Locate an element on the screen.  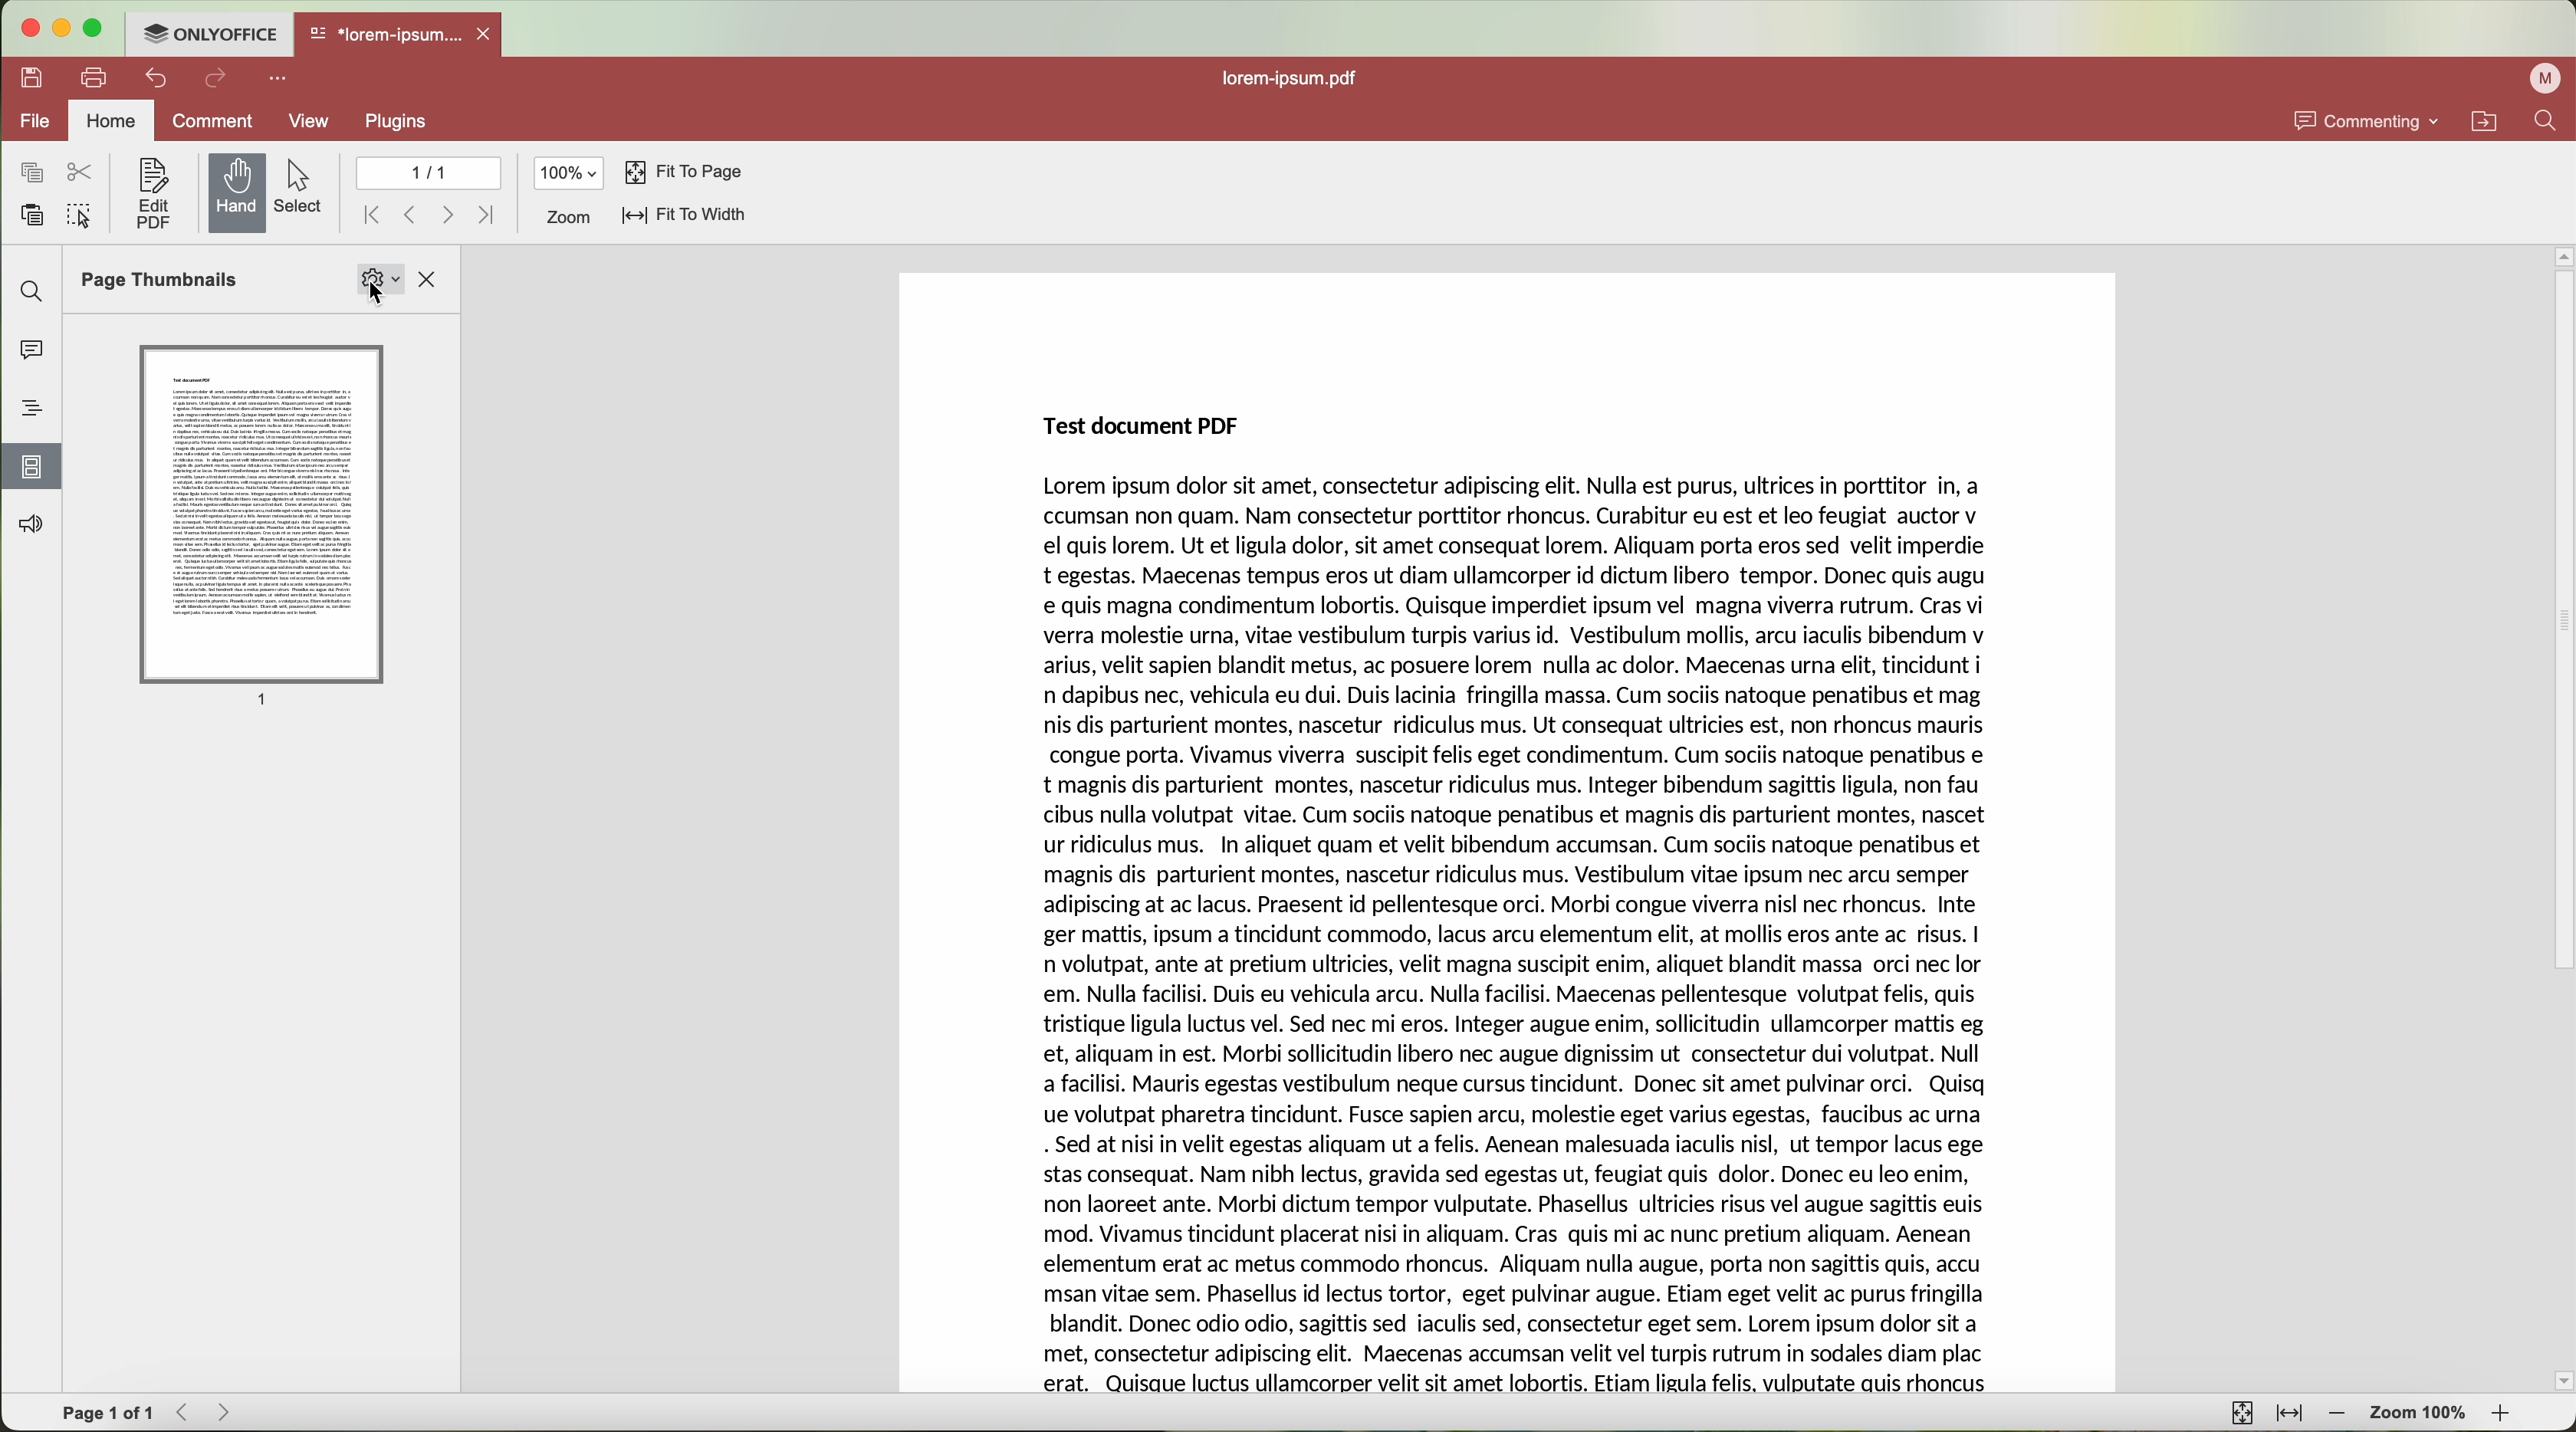
1/1 is located at coordinates (426, 172).